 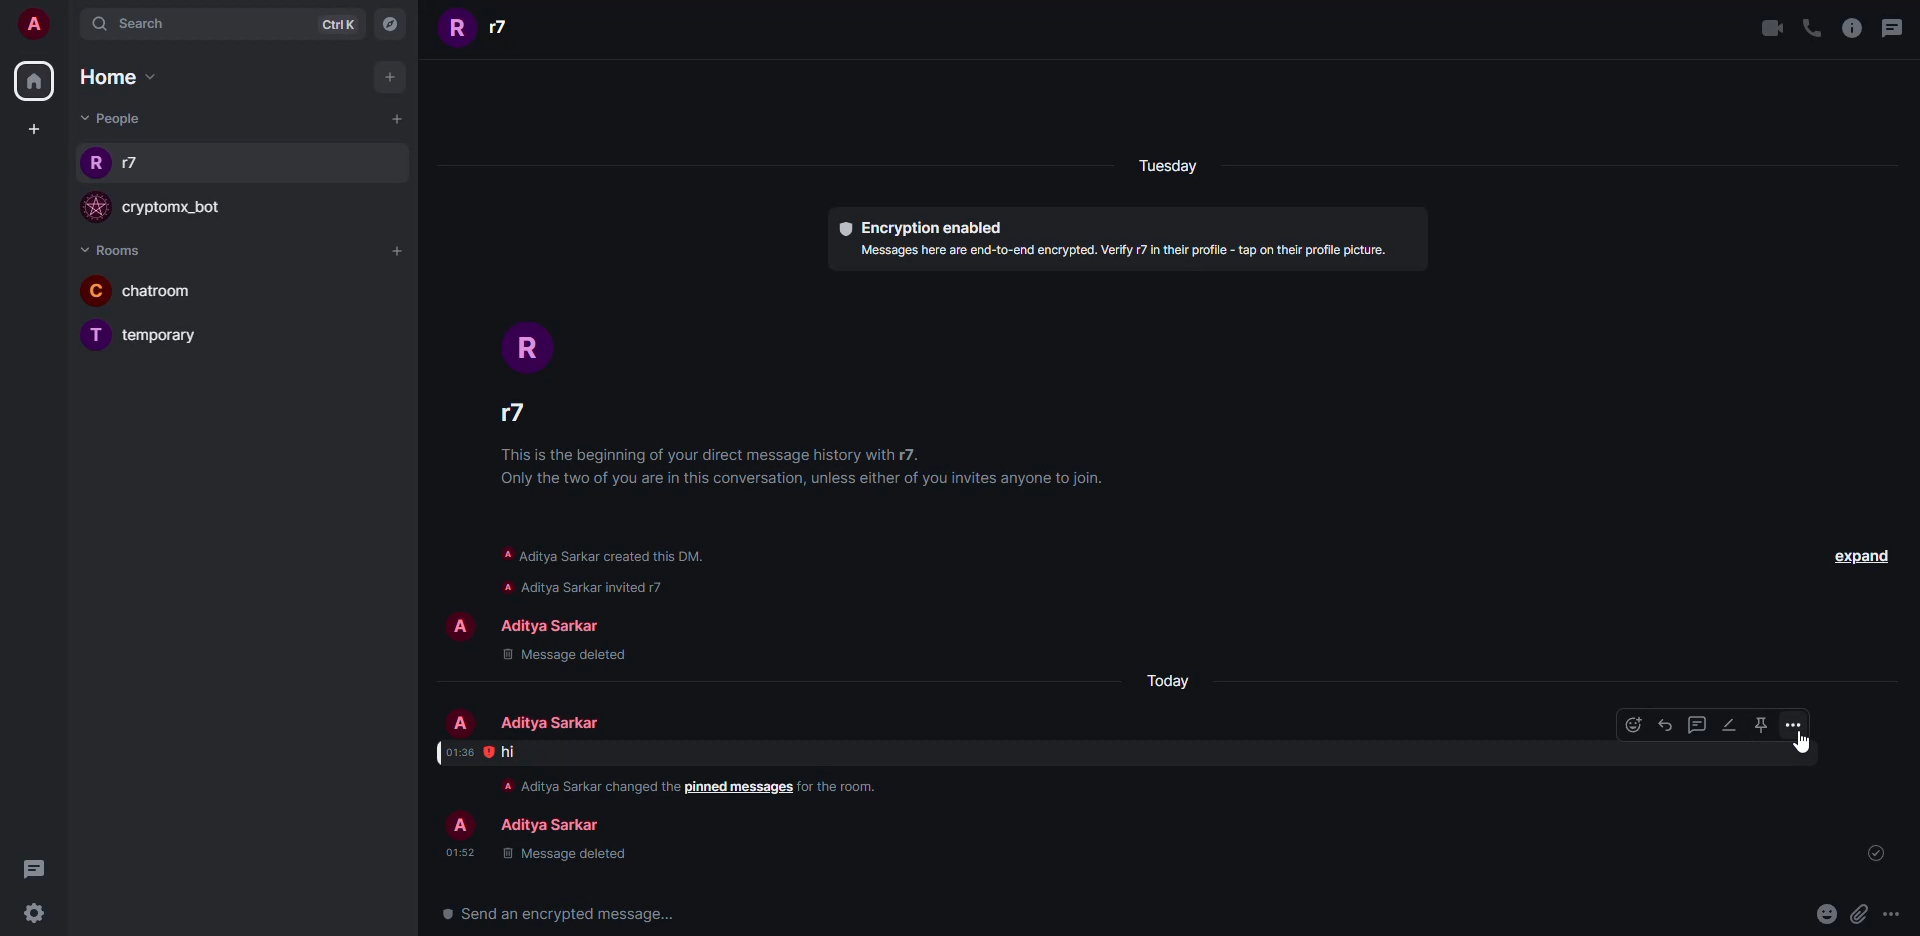 I want to click on search, so click(x=140, y=23).